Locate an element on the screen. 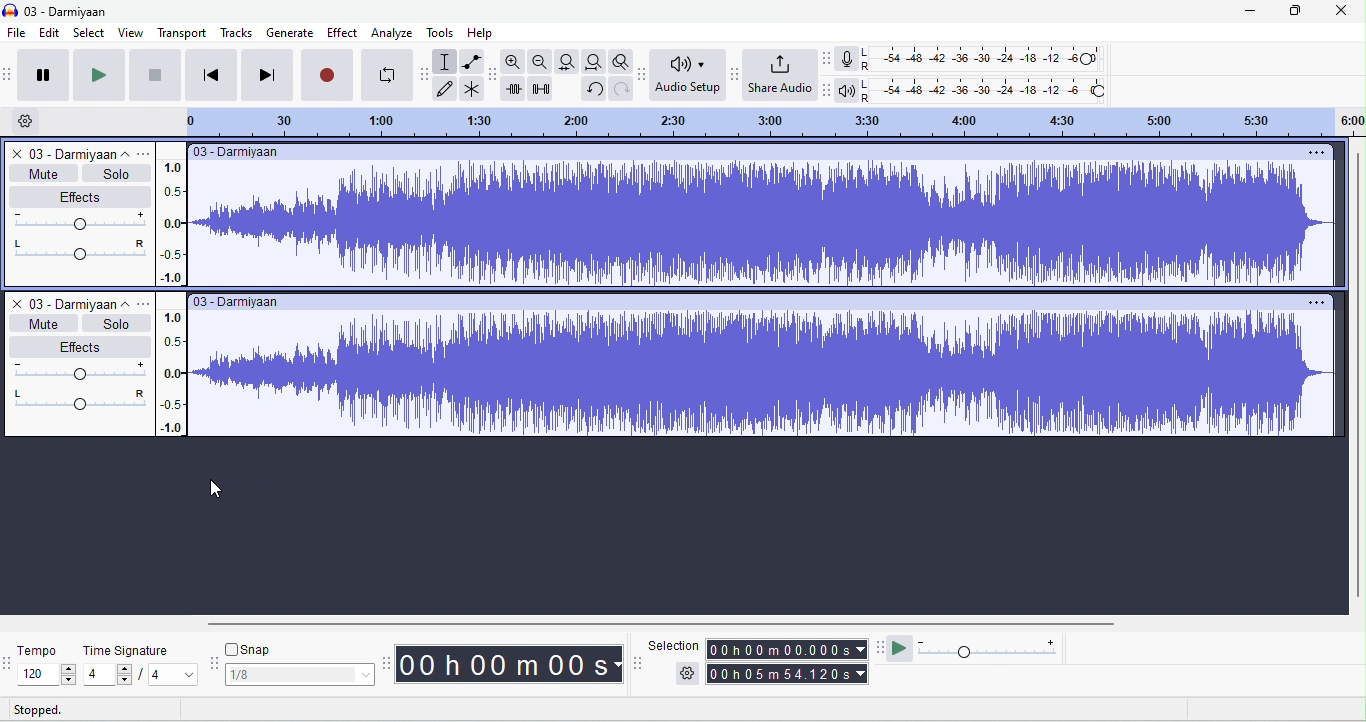 The width and height of the screenshot is (1366, 722). timeline options is located at coordinates (24, 121).